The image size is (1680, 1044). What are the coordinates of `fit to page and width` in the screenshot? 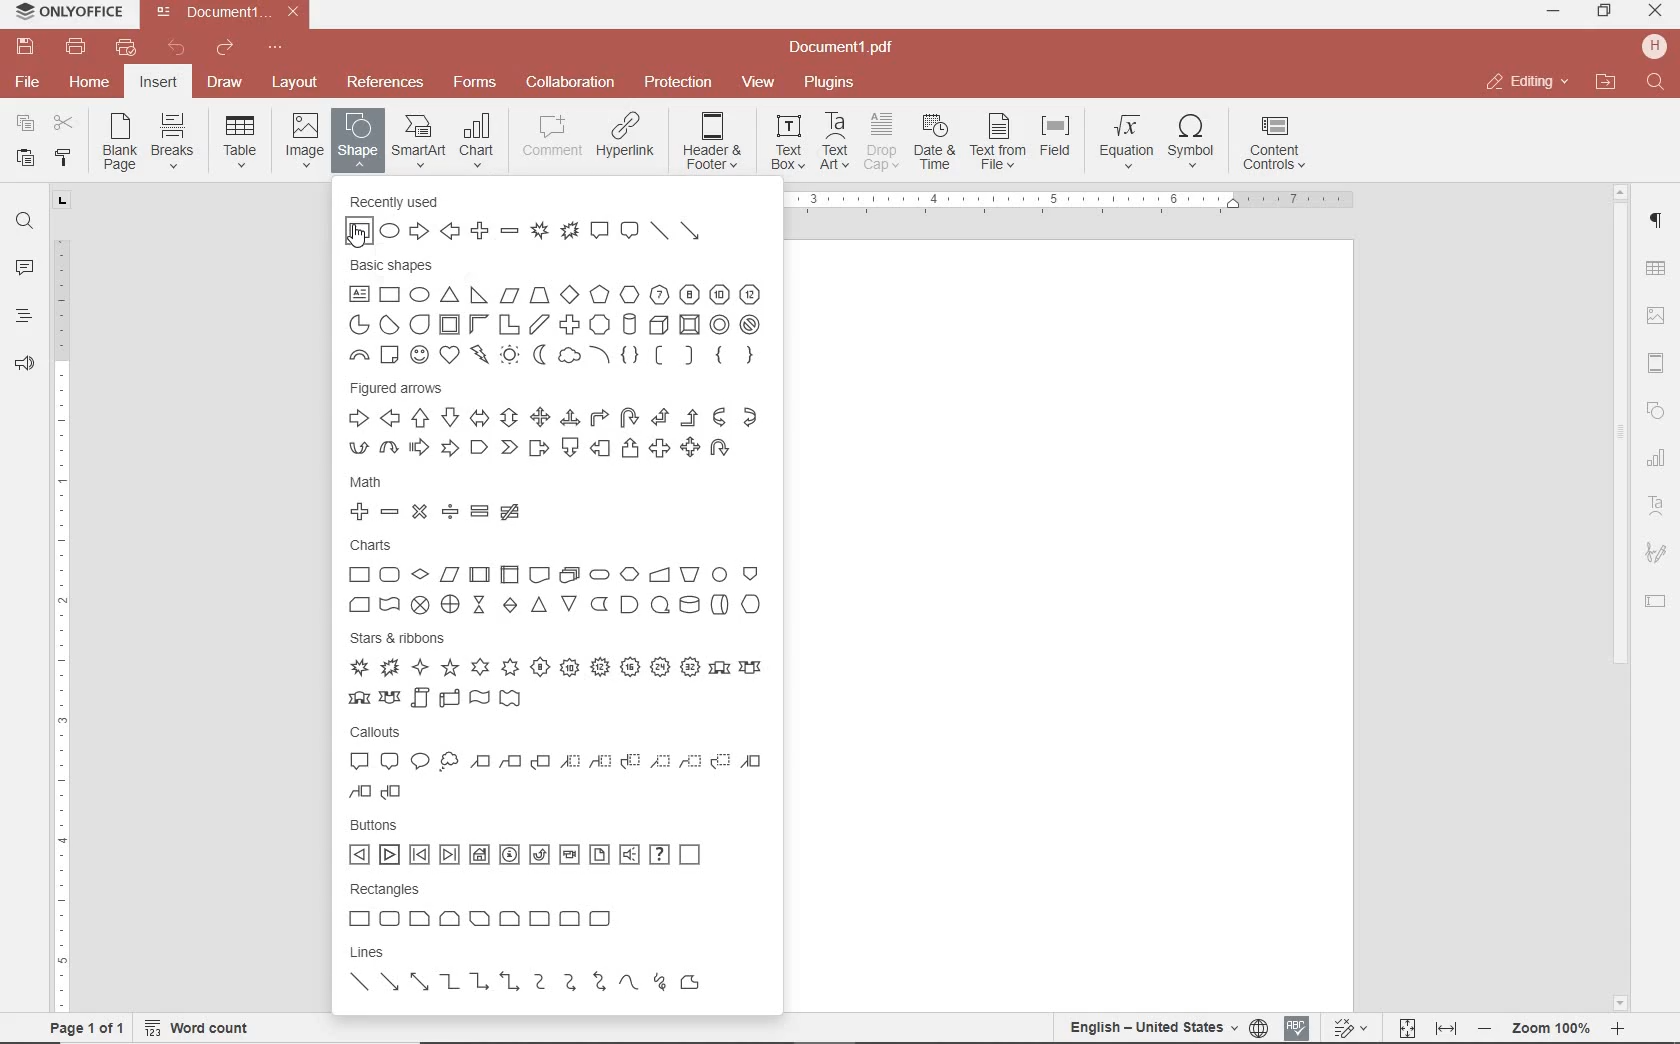 It's located at (1424, 1029).